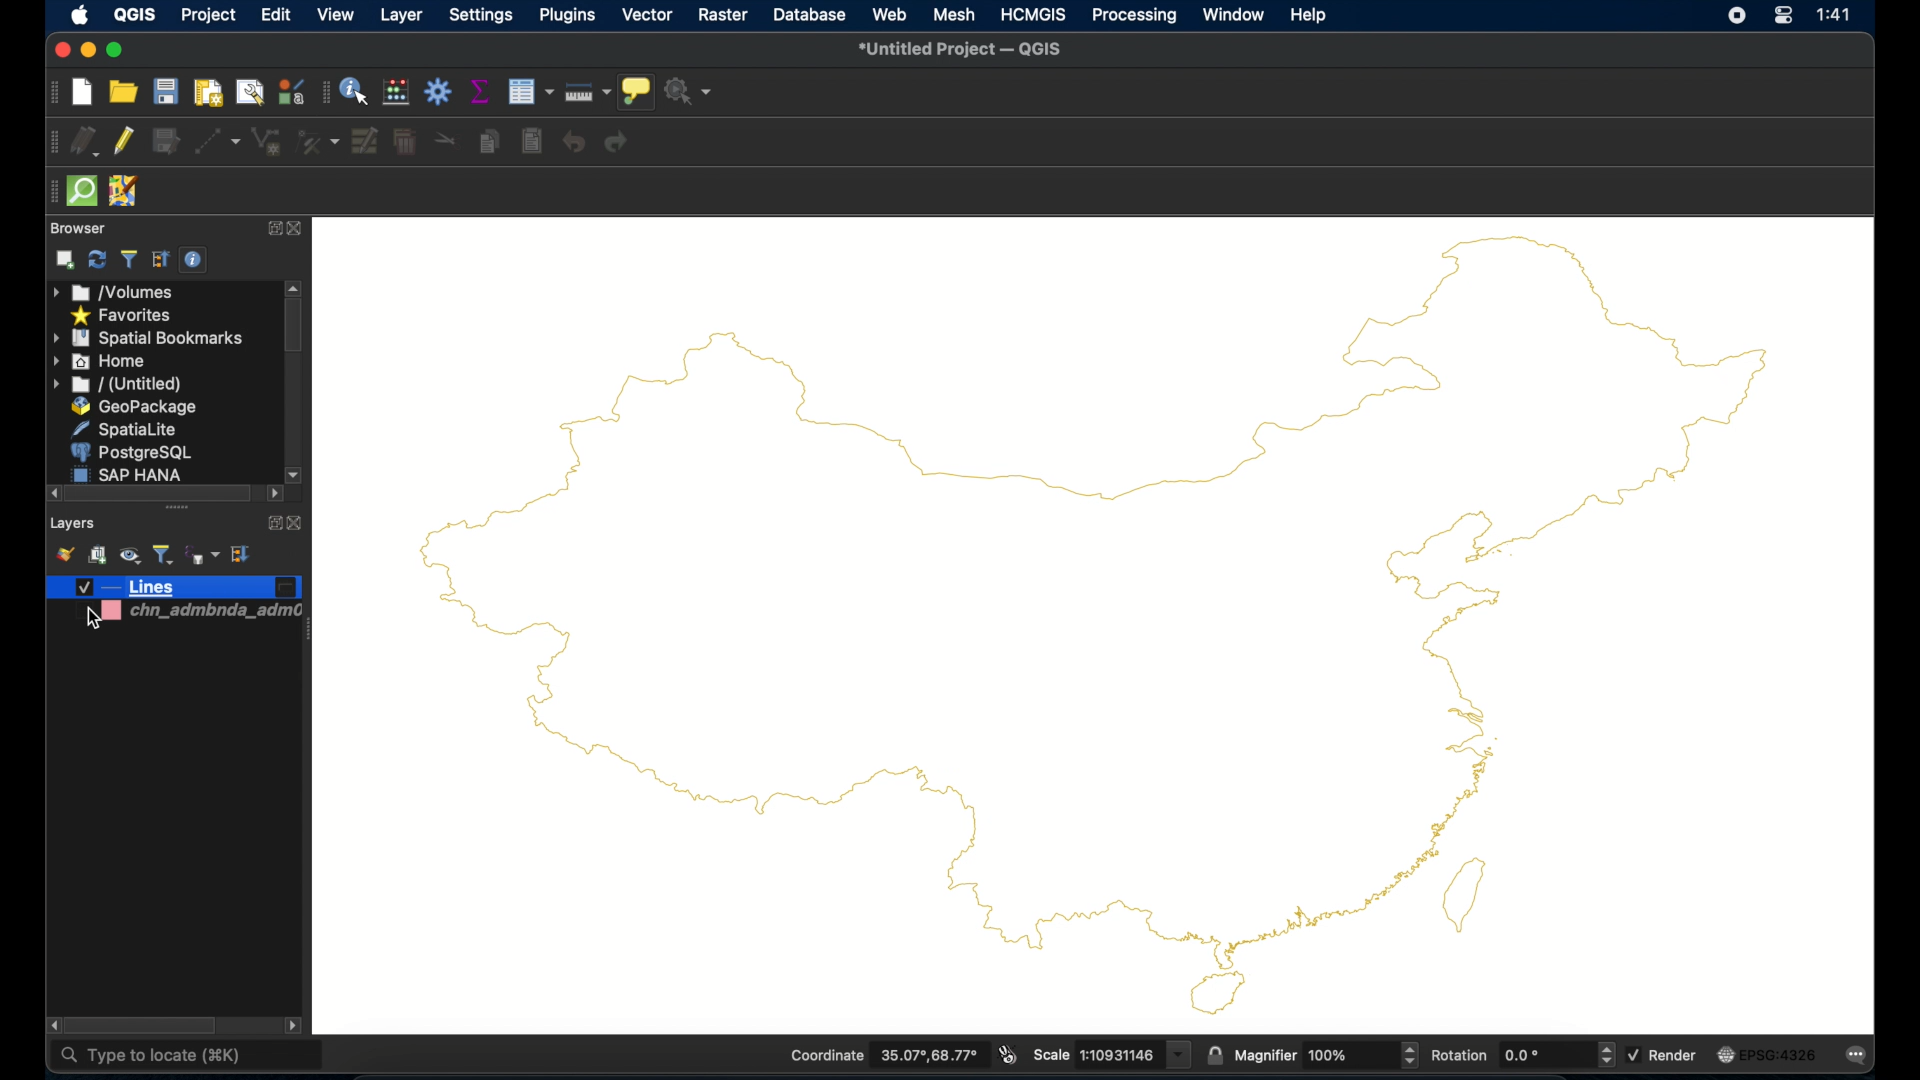 Image resolution: width=1920 pixels, height=1080 pixels. I want to click on digitizing toolbar, so click(53, 142).